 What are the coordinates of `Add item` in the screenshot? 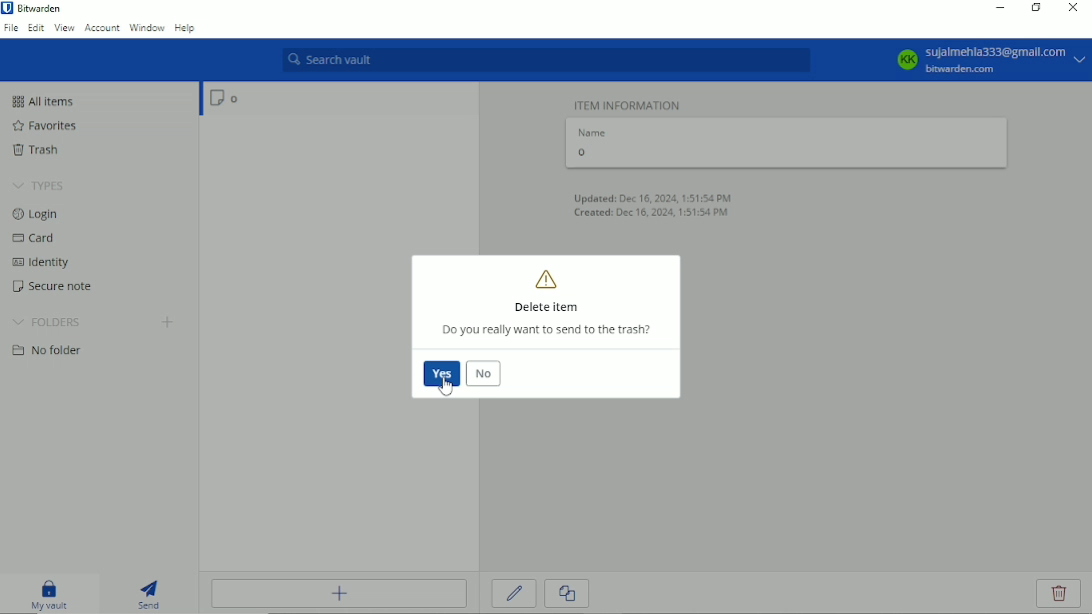 It's located at (337, 596).